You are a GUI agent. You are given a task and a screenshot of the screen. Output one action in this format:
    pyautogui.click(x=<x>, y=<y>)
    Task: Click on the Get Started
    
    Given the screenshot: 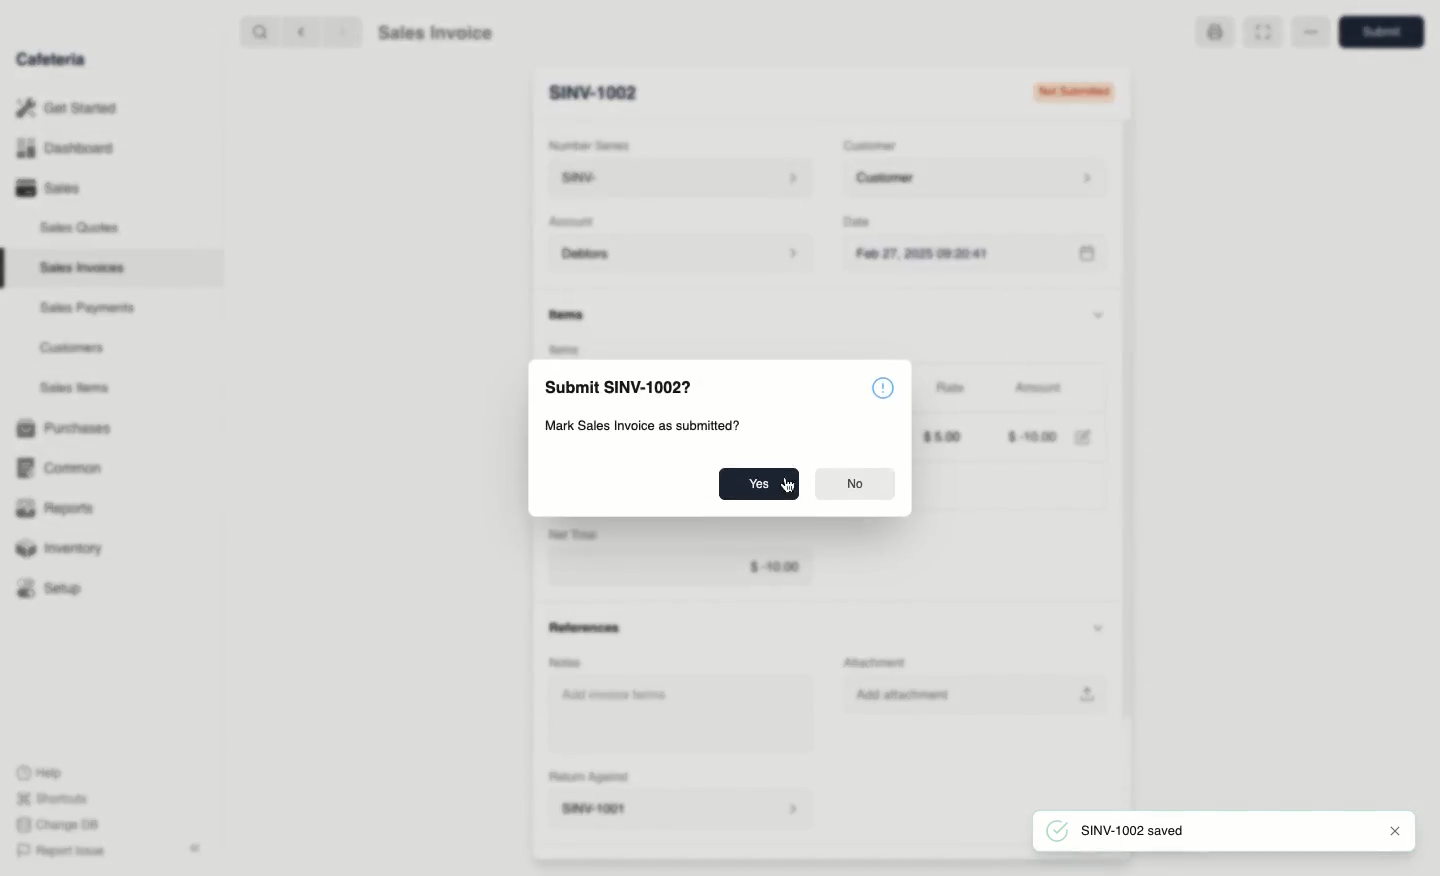 What is the action you would take?
    pyautogui.click(x=67, y=107)
    